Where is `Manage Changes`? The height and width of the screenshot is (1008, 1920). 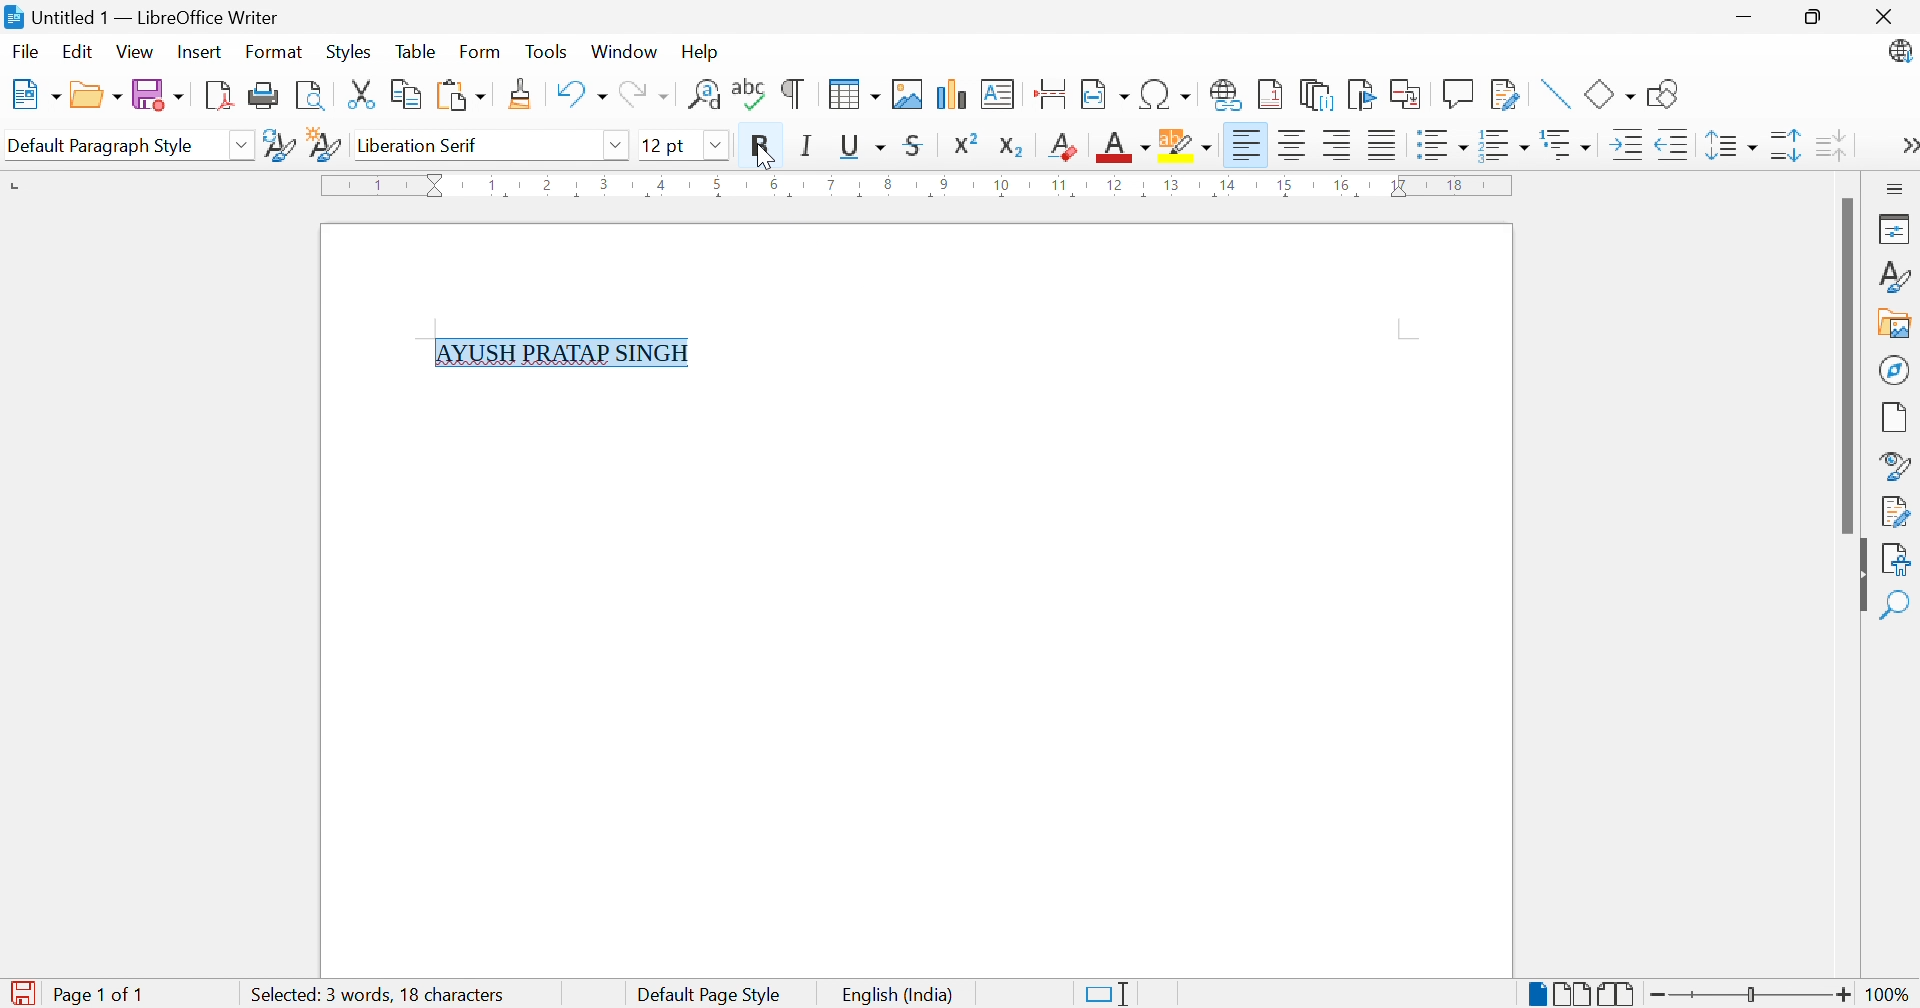 Manage Changes is located at coordinates (1897, 510).